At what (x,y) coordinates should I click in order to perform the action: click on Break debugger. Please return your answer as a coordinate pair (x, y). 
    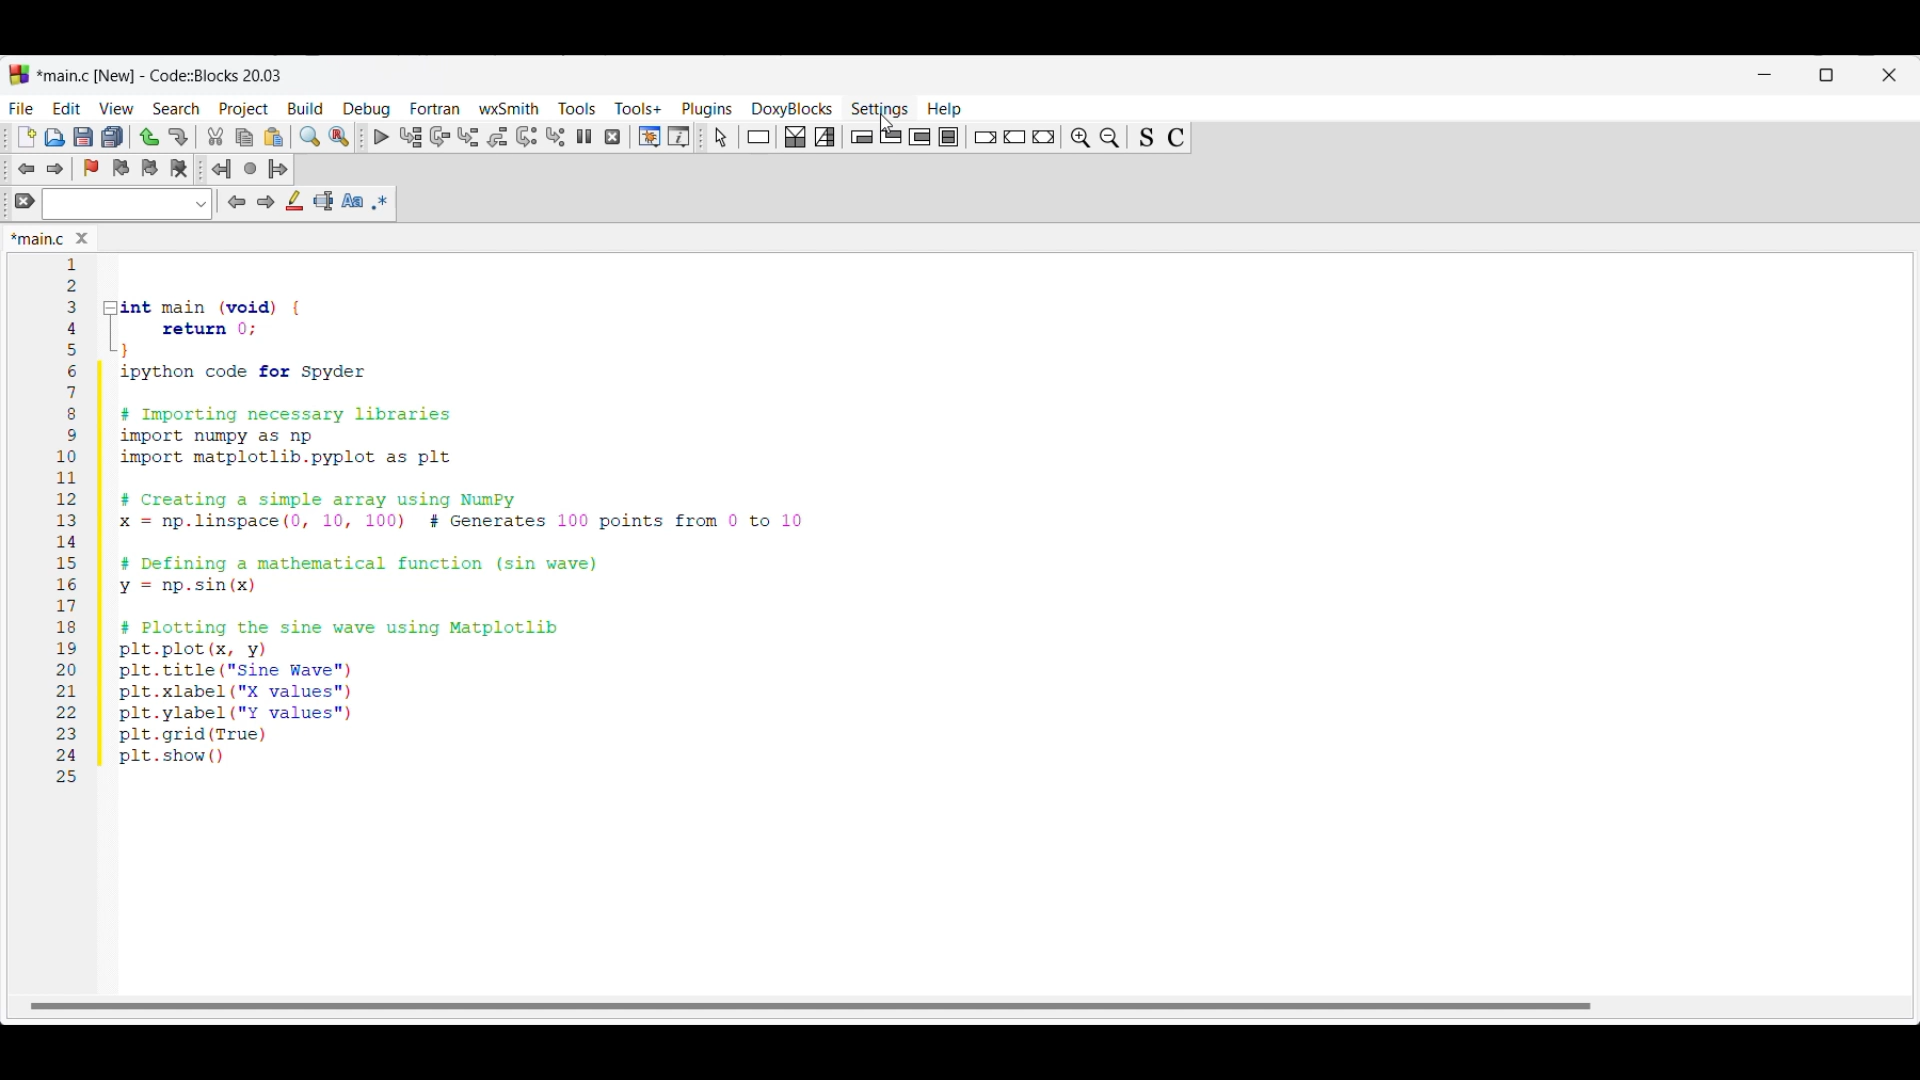
    Looking at the image, I should click on (583, 136).